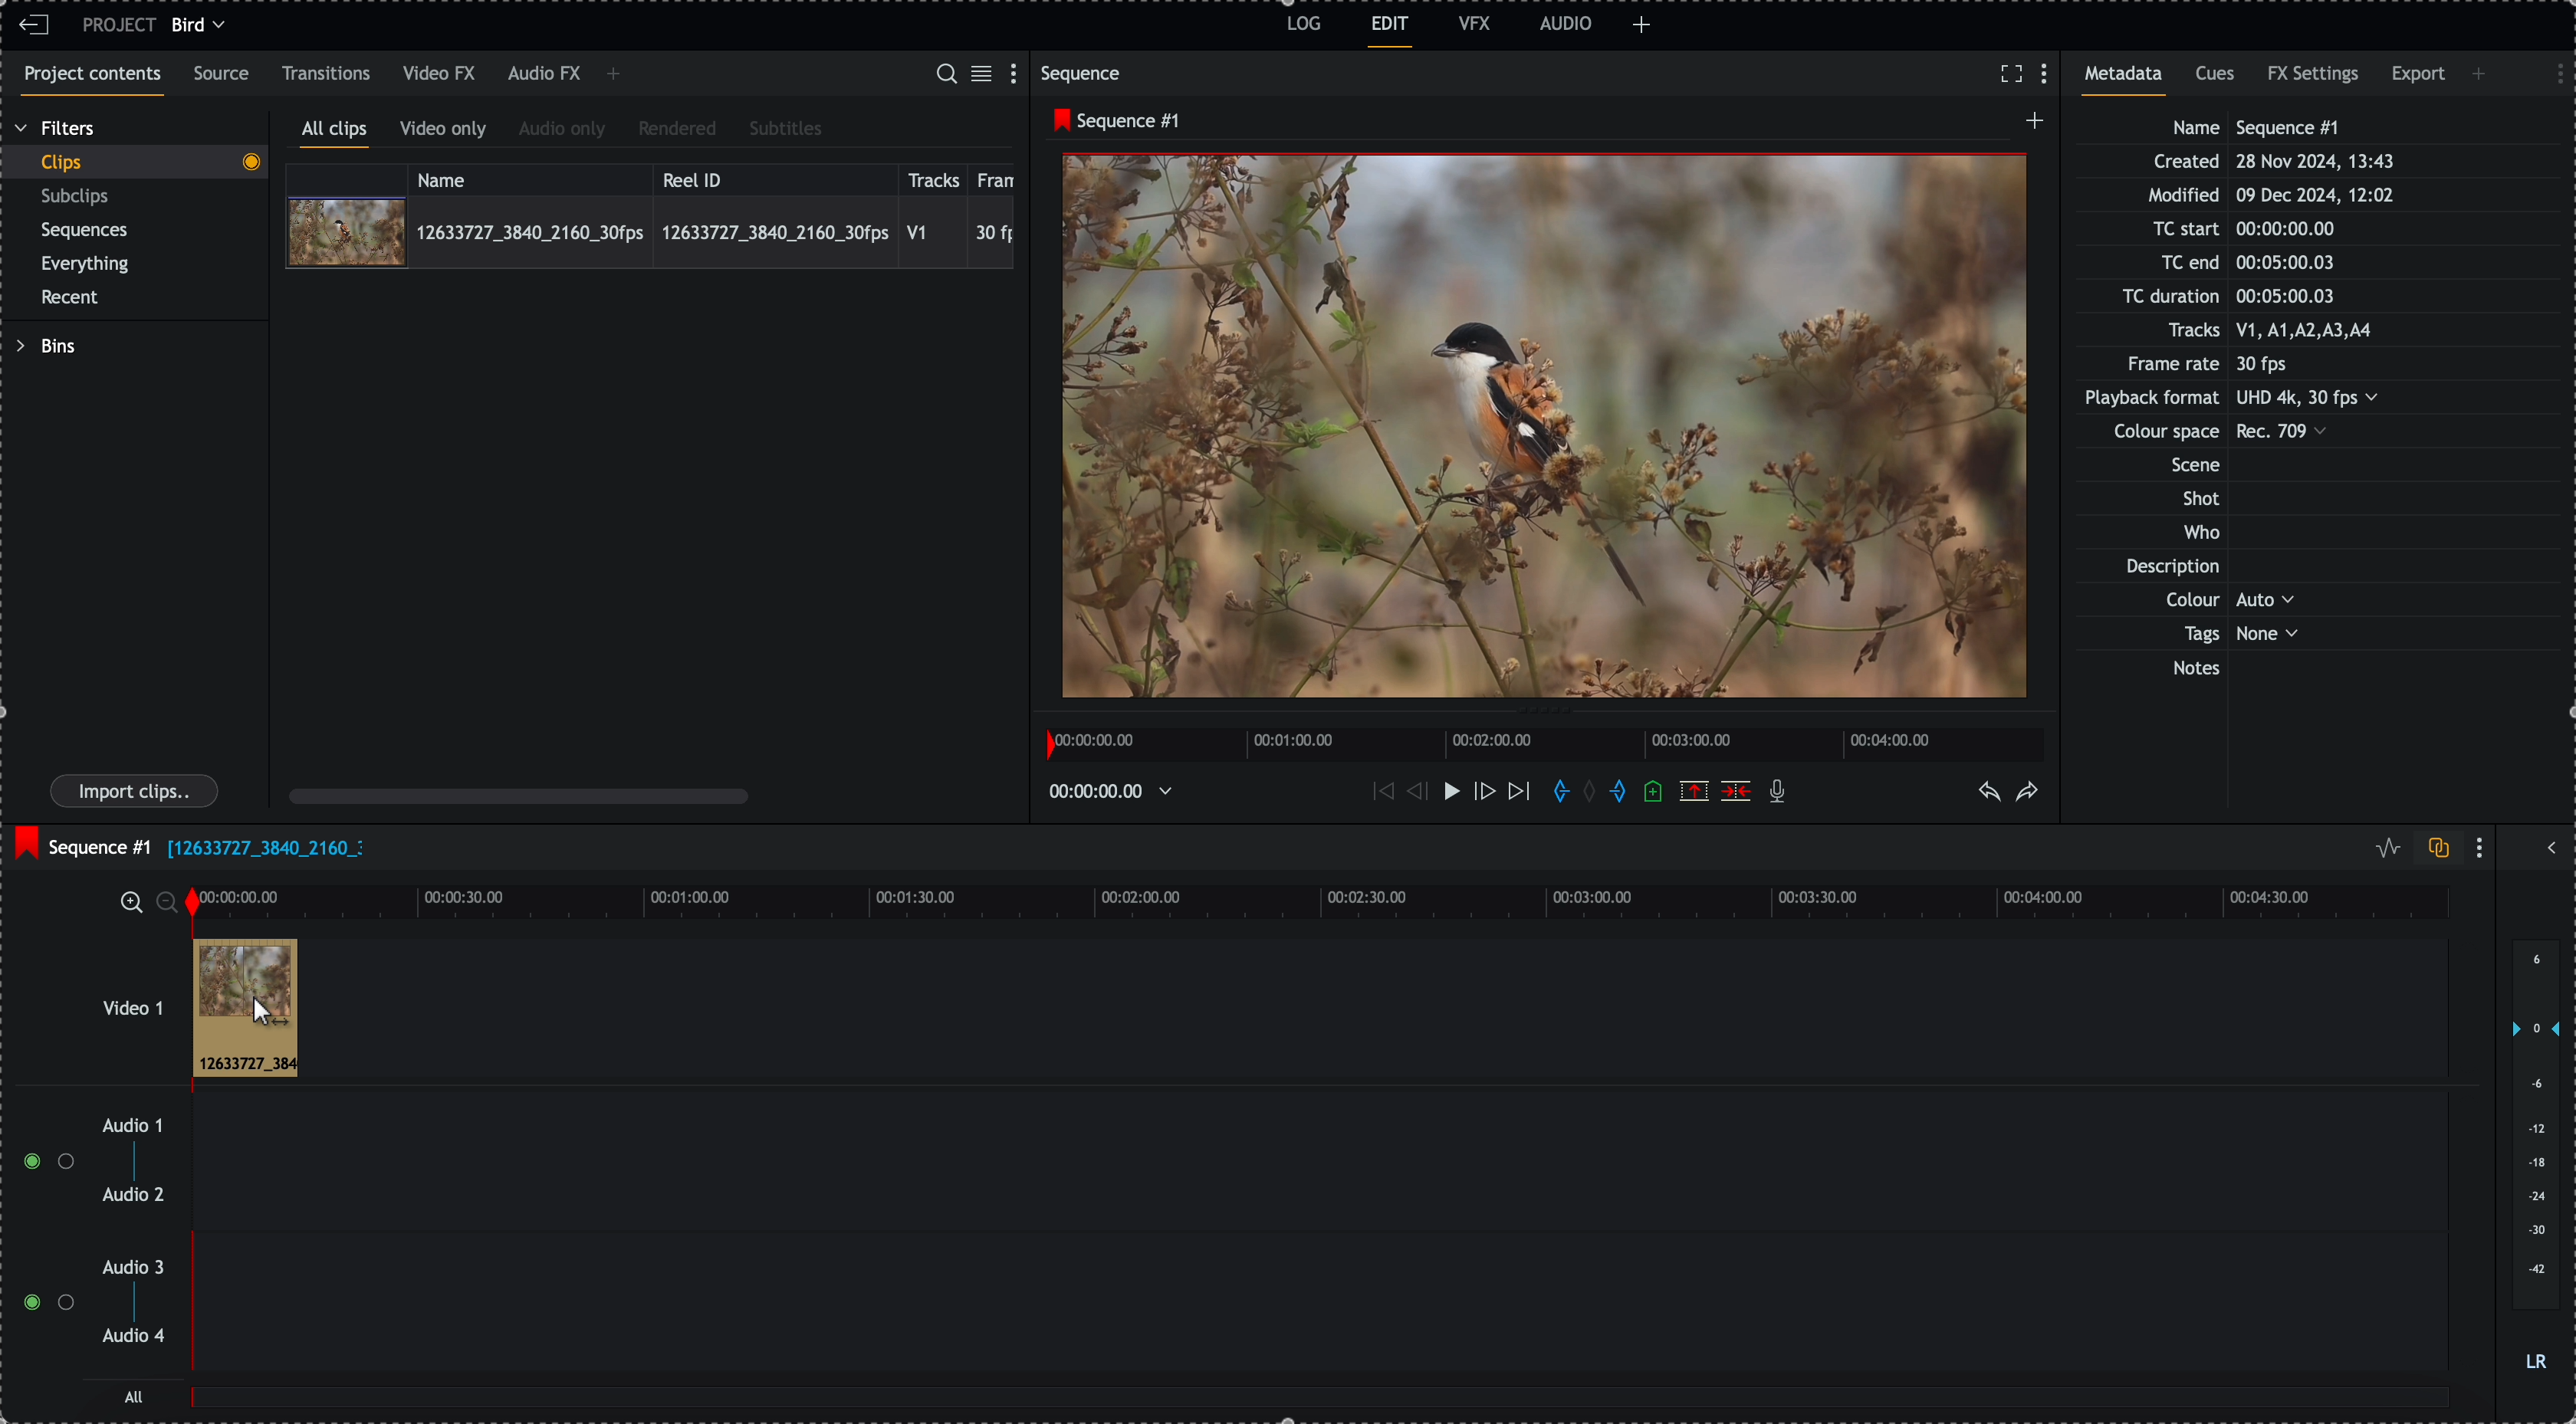 Image resolution: width=2576 pixels, height=1424 pixels. I want to click on project contents, so click(88, 81).